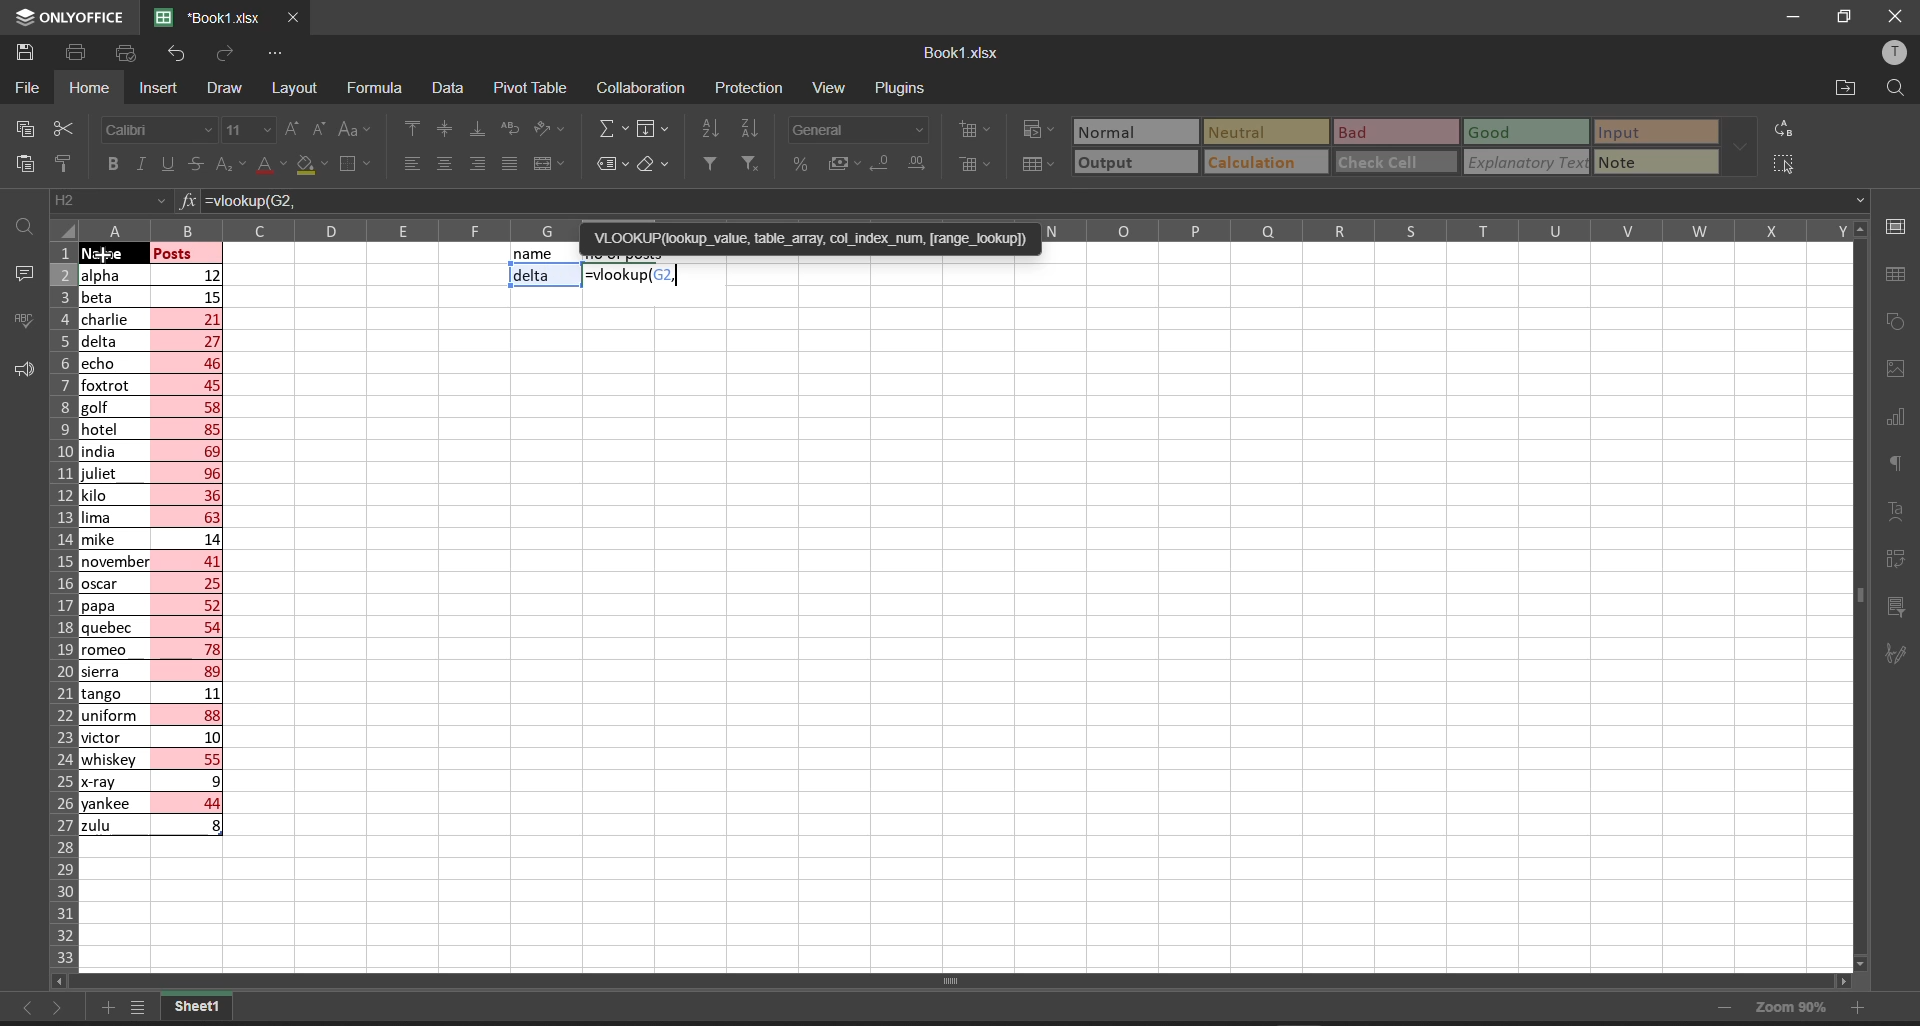  What do you see at coordinates (410, 165) in the screenshot?
I see `align left` at bounding box center [410, 165].